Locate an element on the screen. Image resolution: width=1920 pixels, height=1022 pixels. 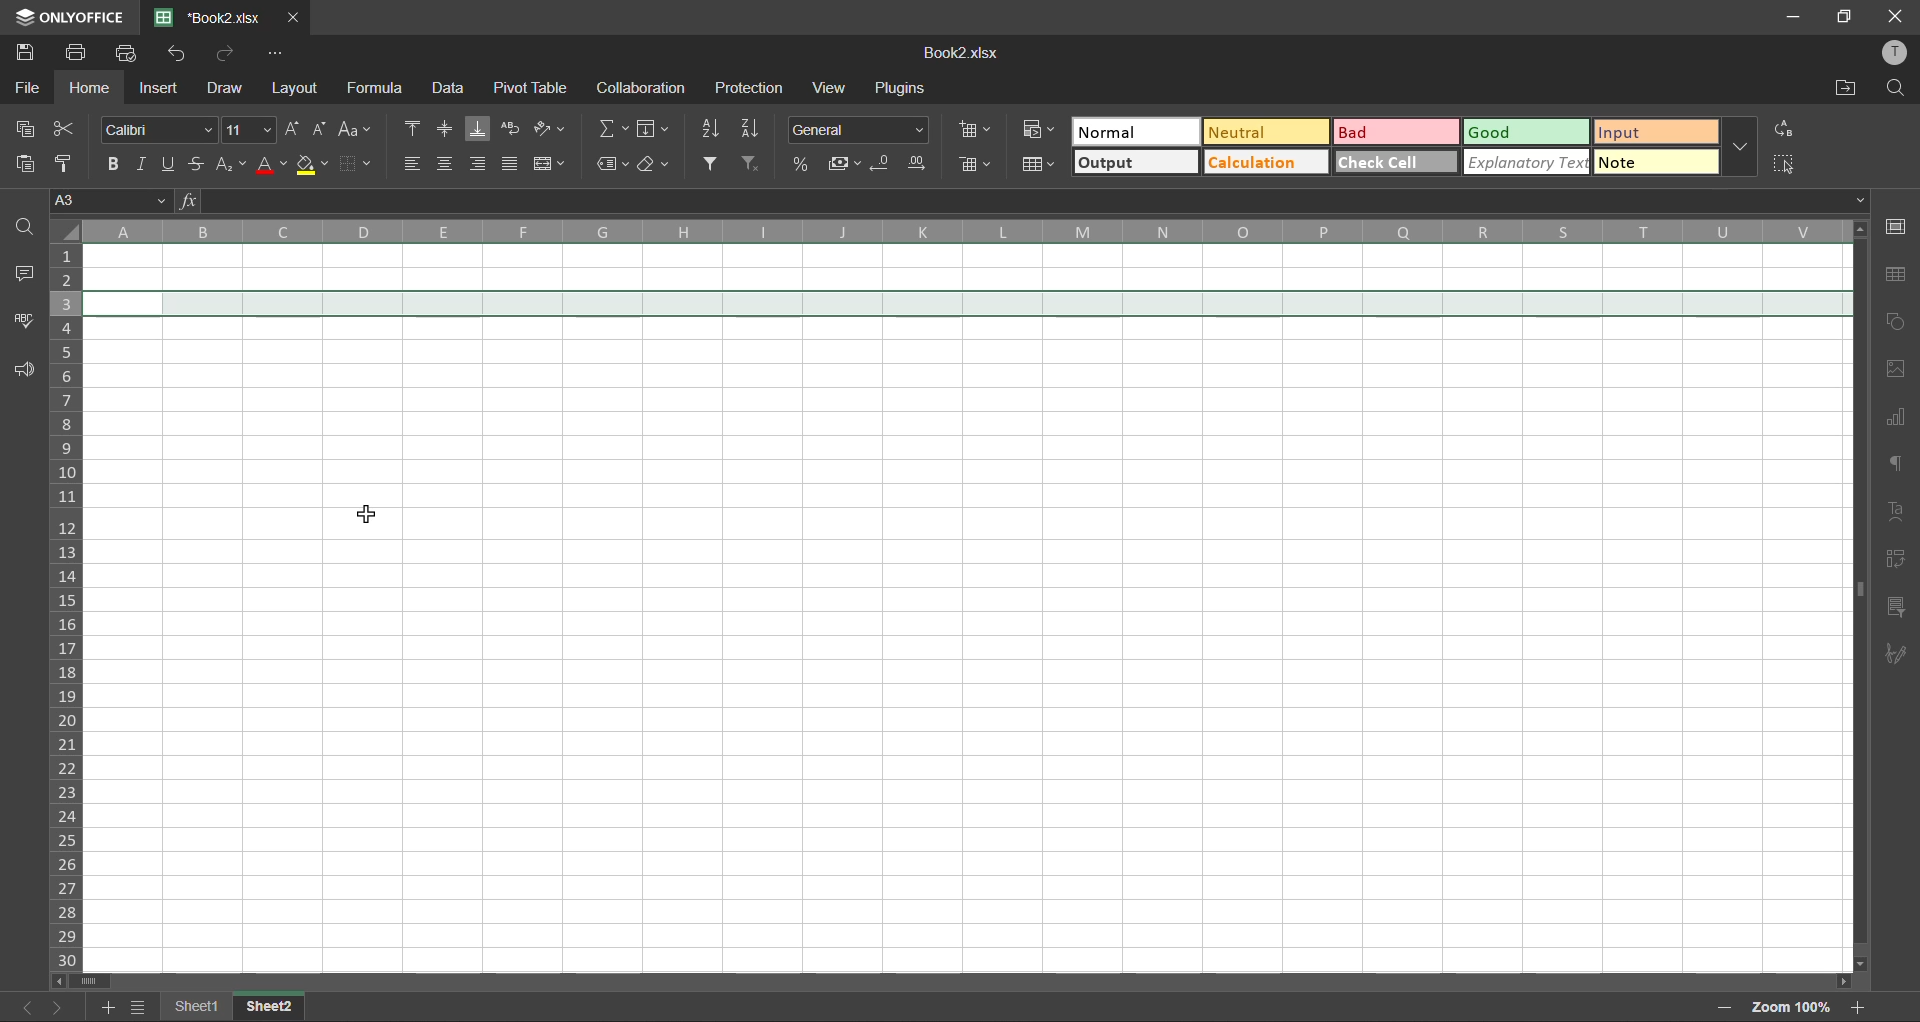
delete cells is located at coordinates (976, 166).